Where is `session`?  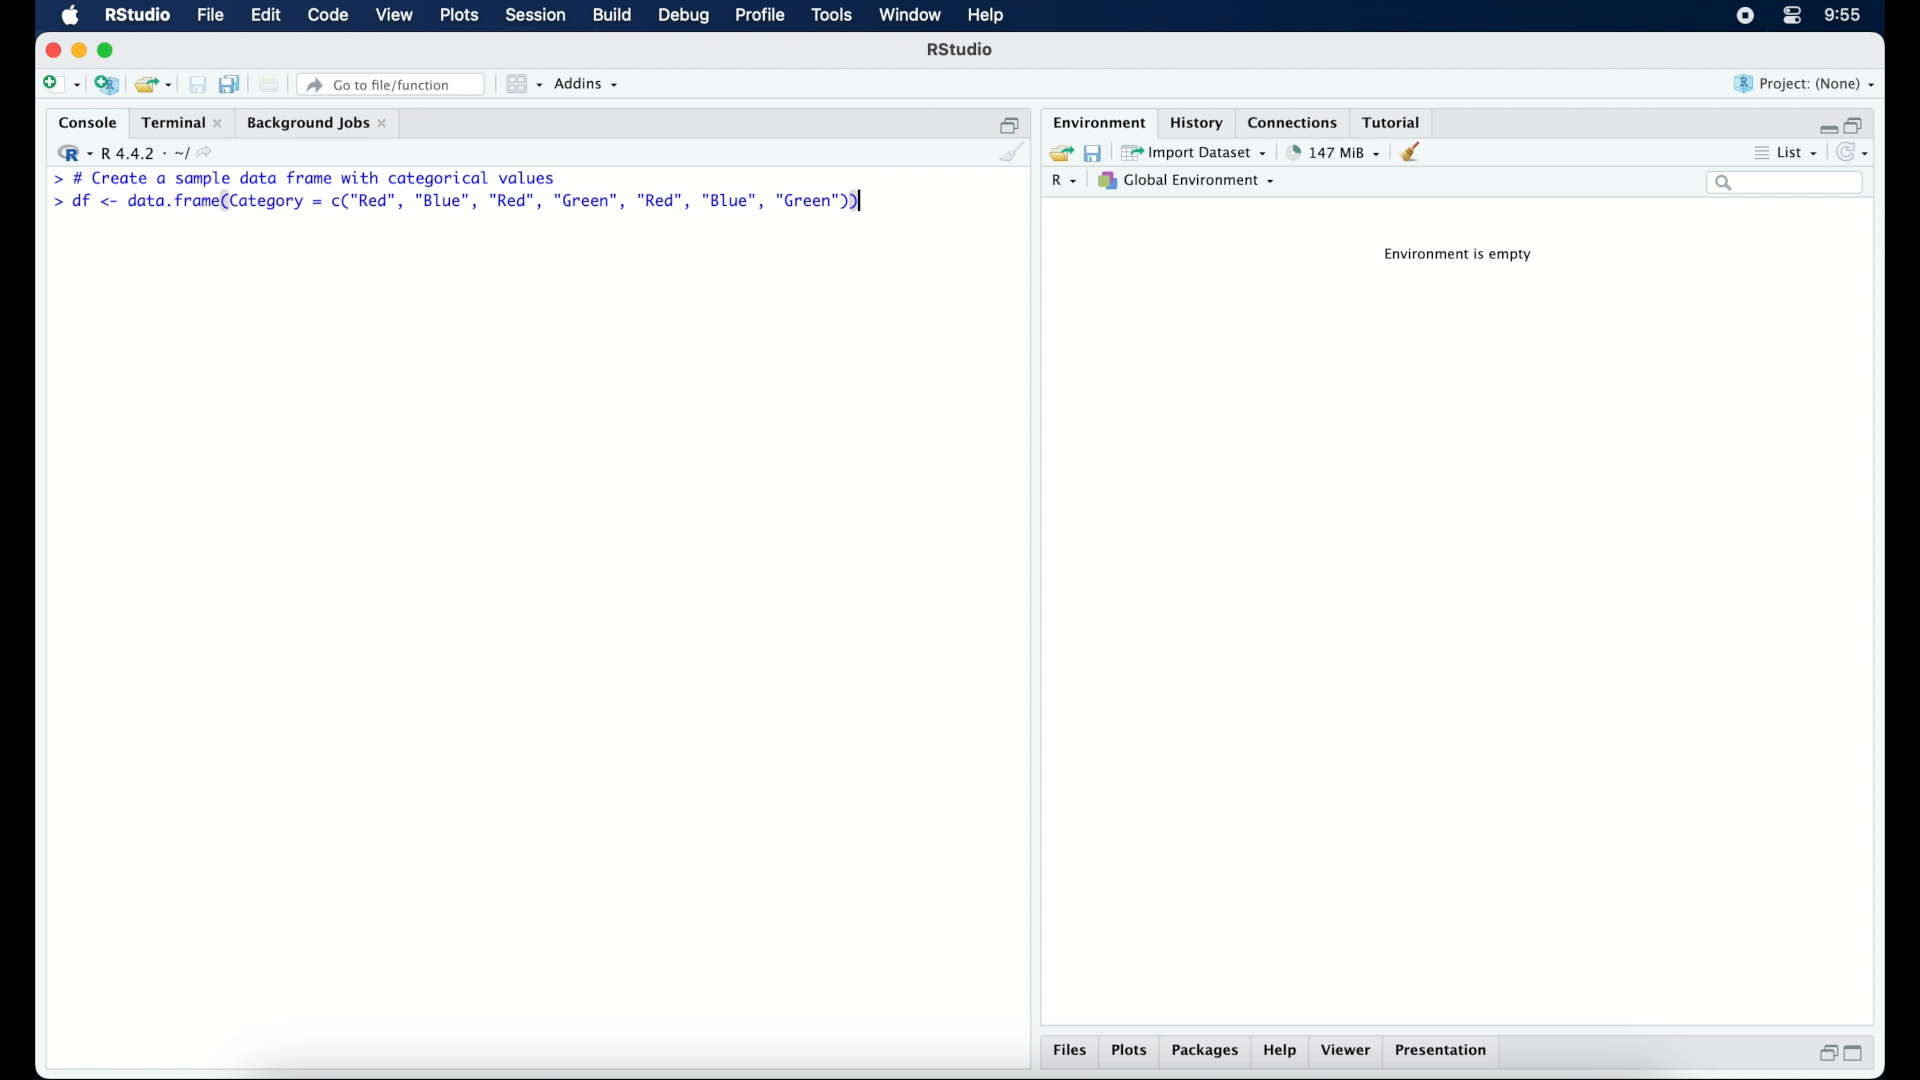 session is located at coordinates (536, 16).